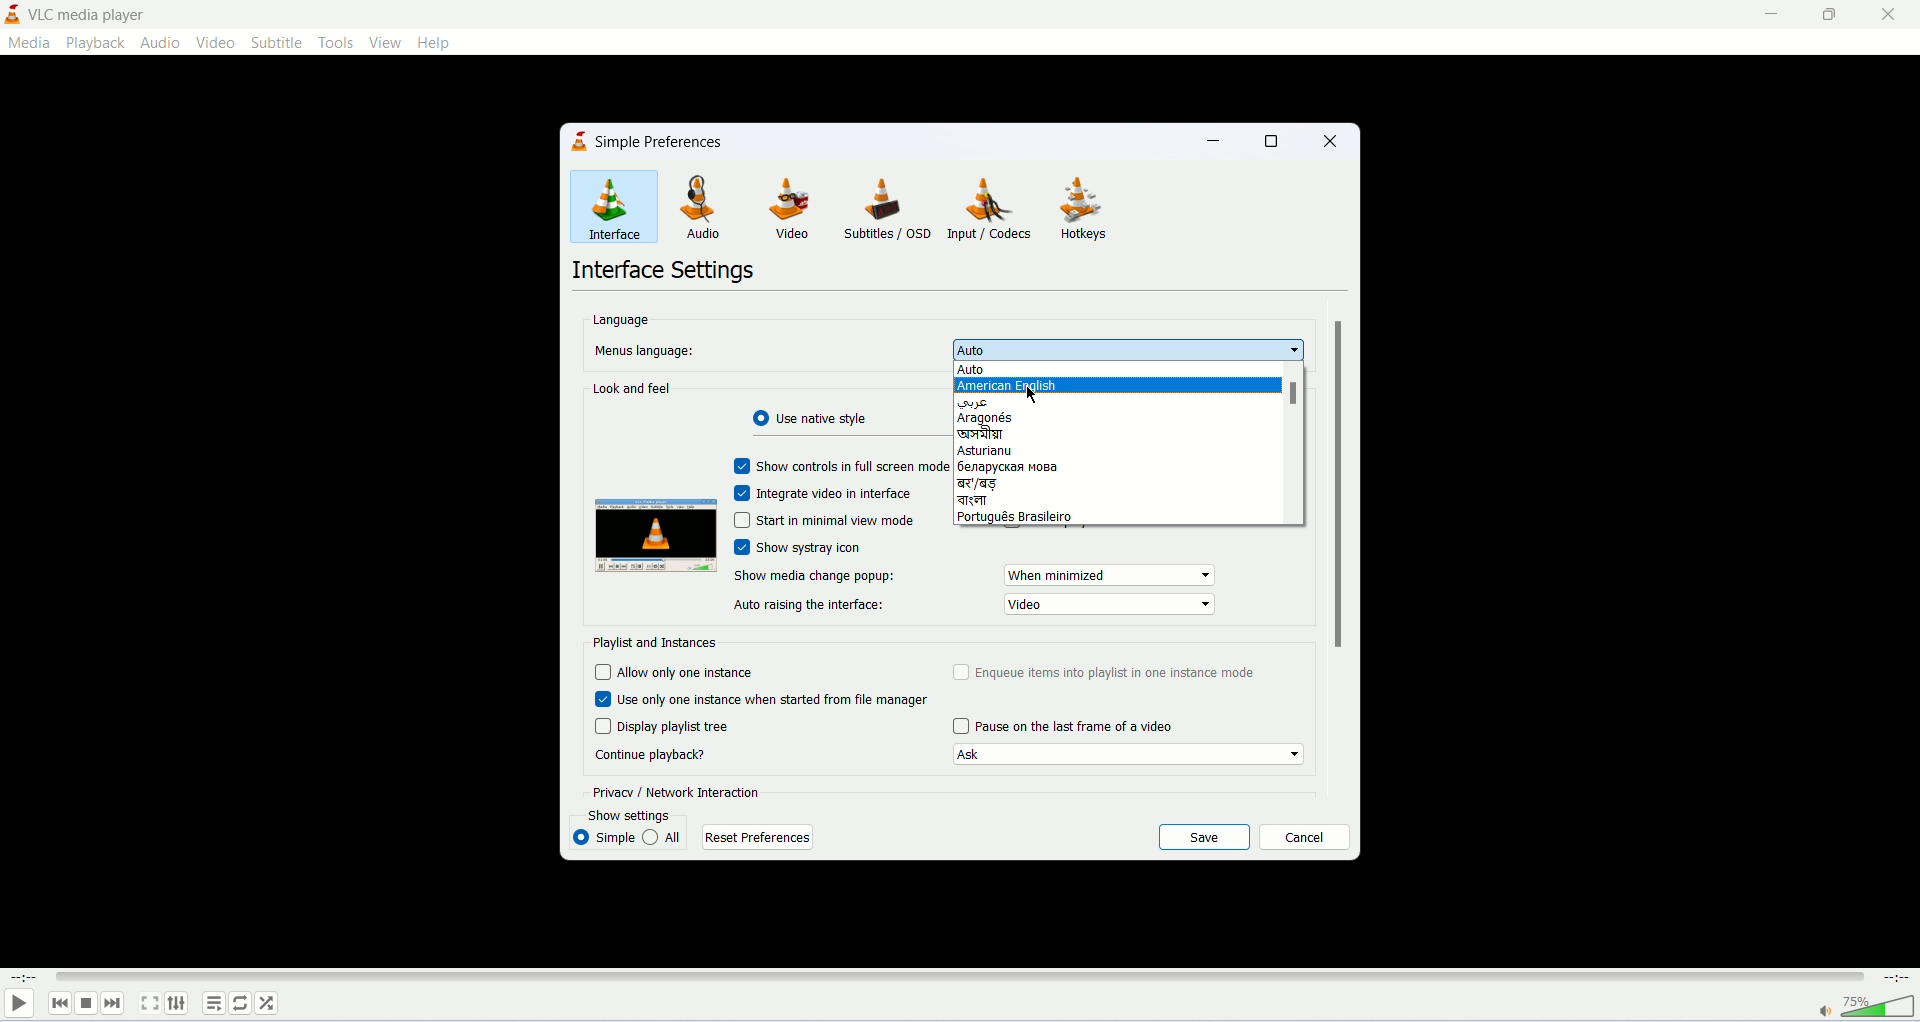 This screenshot has width=1920, height=1022. I want to click on reset preferences, so click(755, 837).